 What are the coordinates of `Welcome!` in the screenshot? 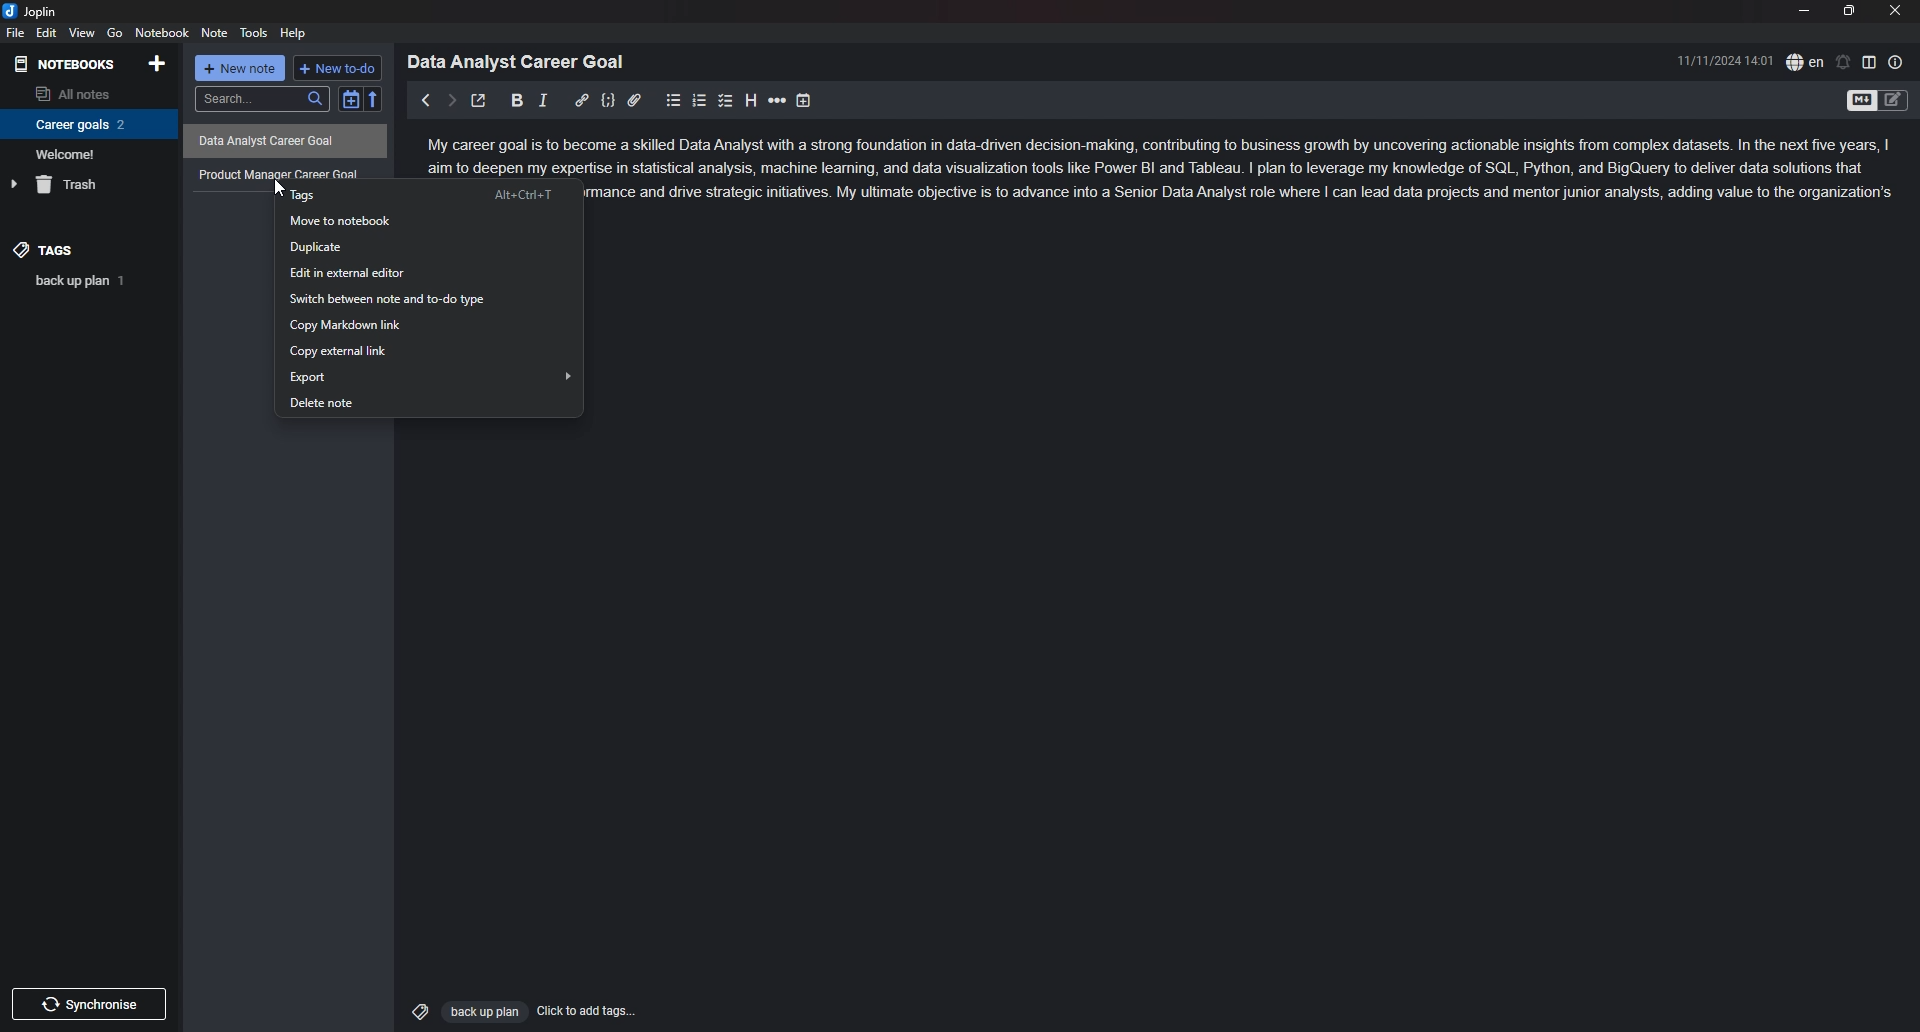 It's located at (84, 153).